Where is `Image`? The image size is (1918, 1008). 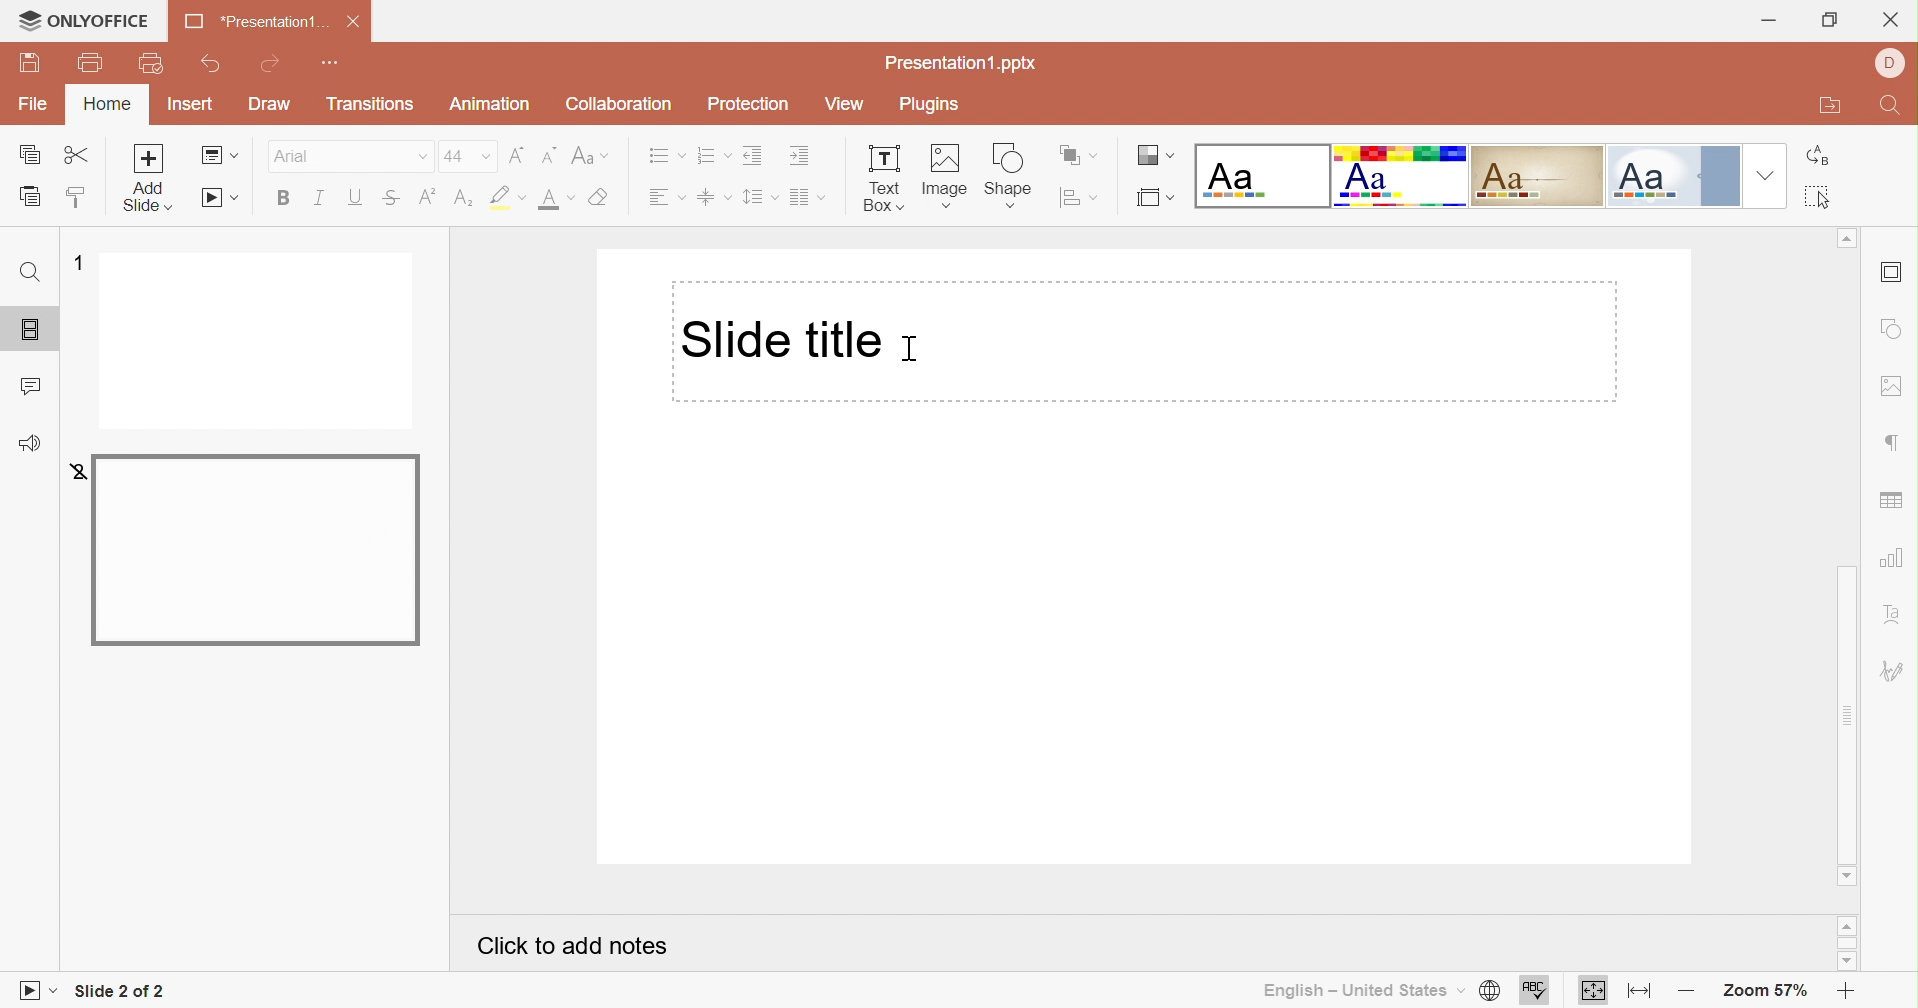 Image is located at coordinates (950, 177).